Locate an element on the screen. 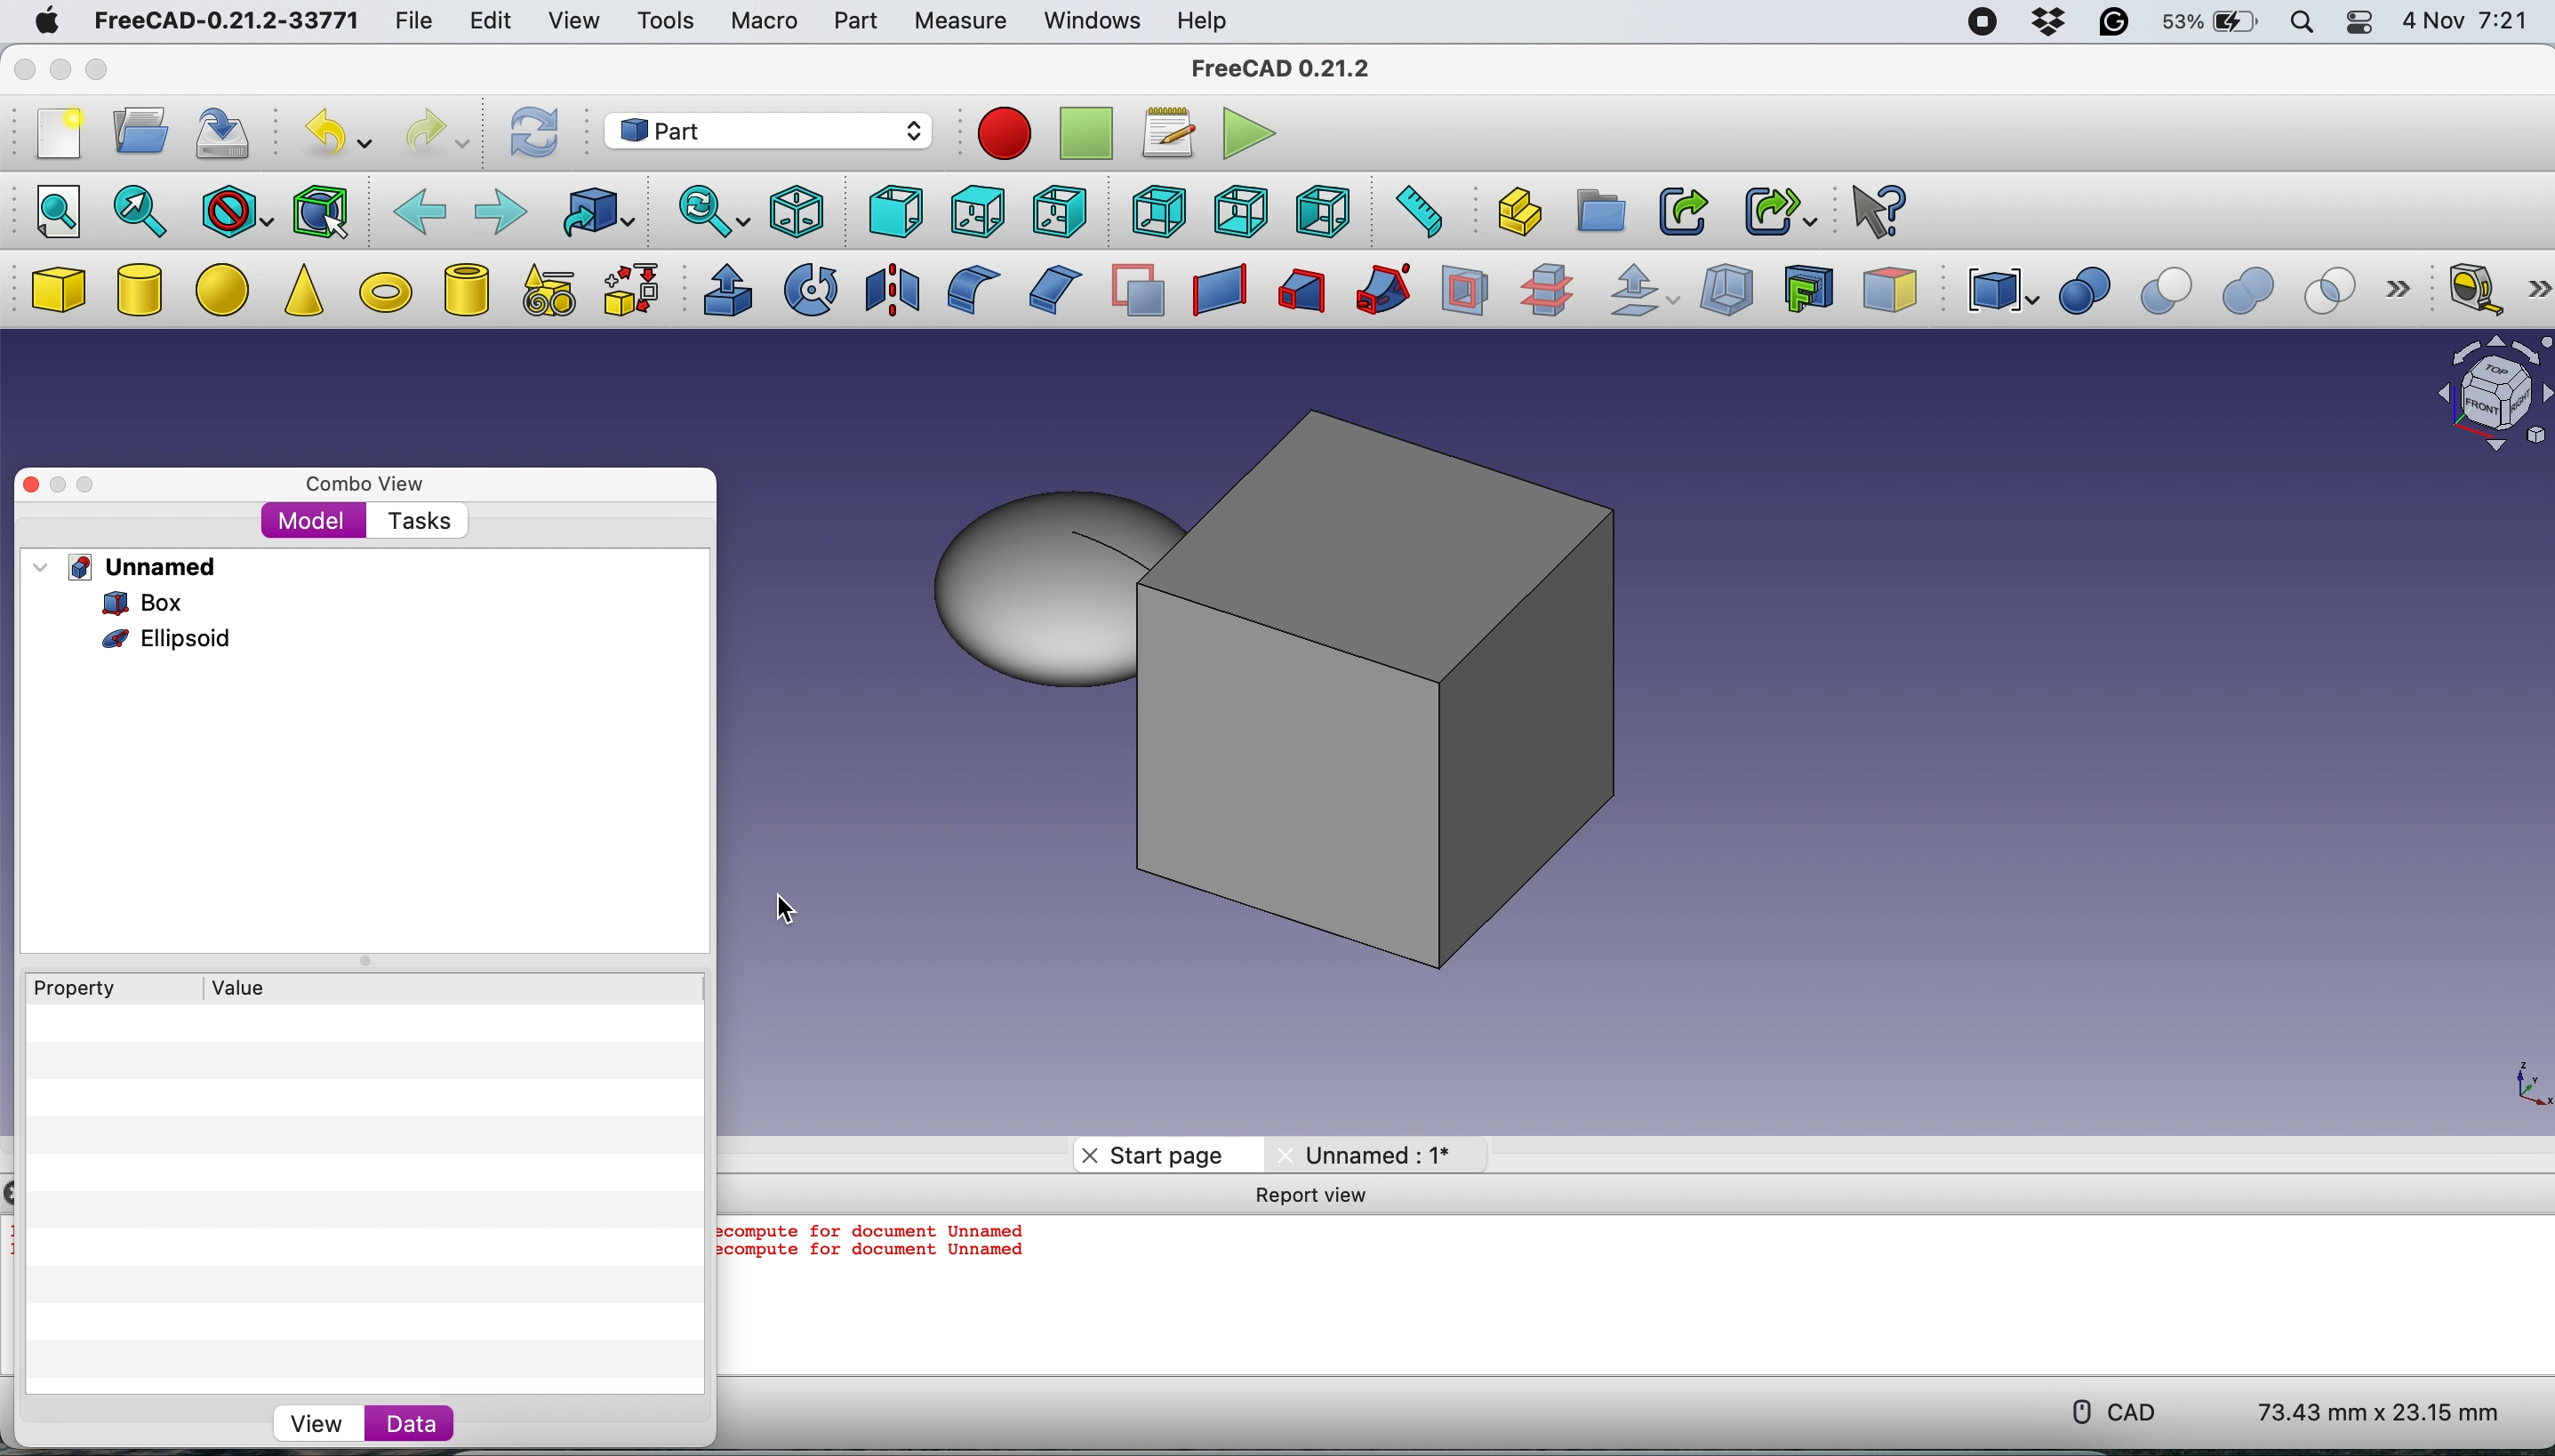 The height and width of the screenshot is (1456, 2555). part is located at coordinates (854, 25).